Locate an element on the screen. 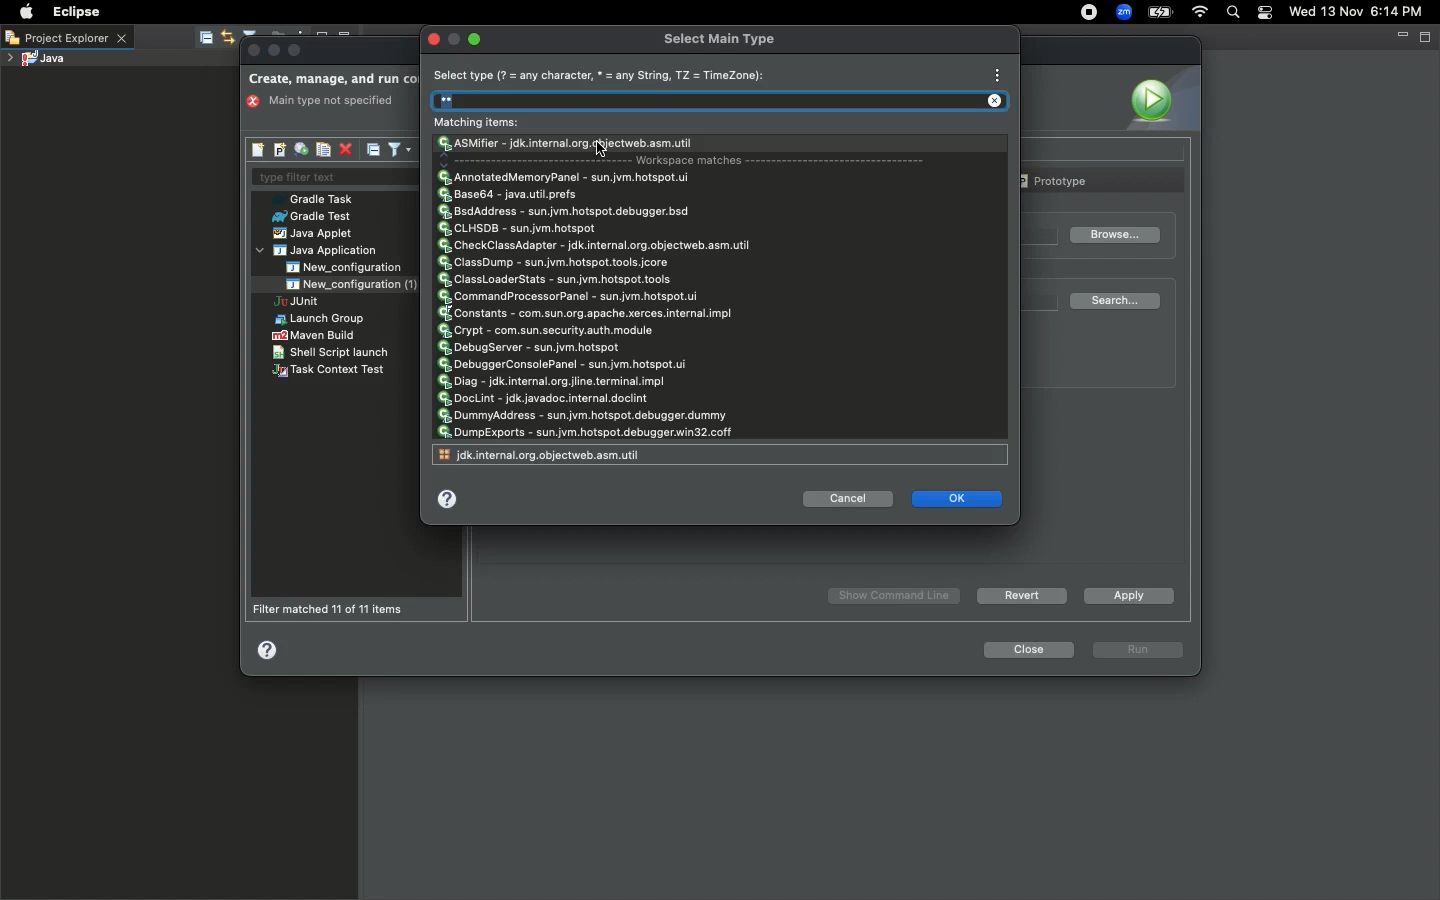  Apple logo is located at coordinates (24, 12).